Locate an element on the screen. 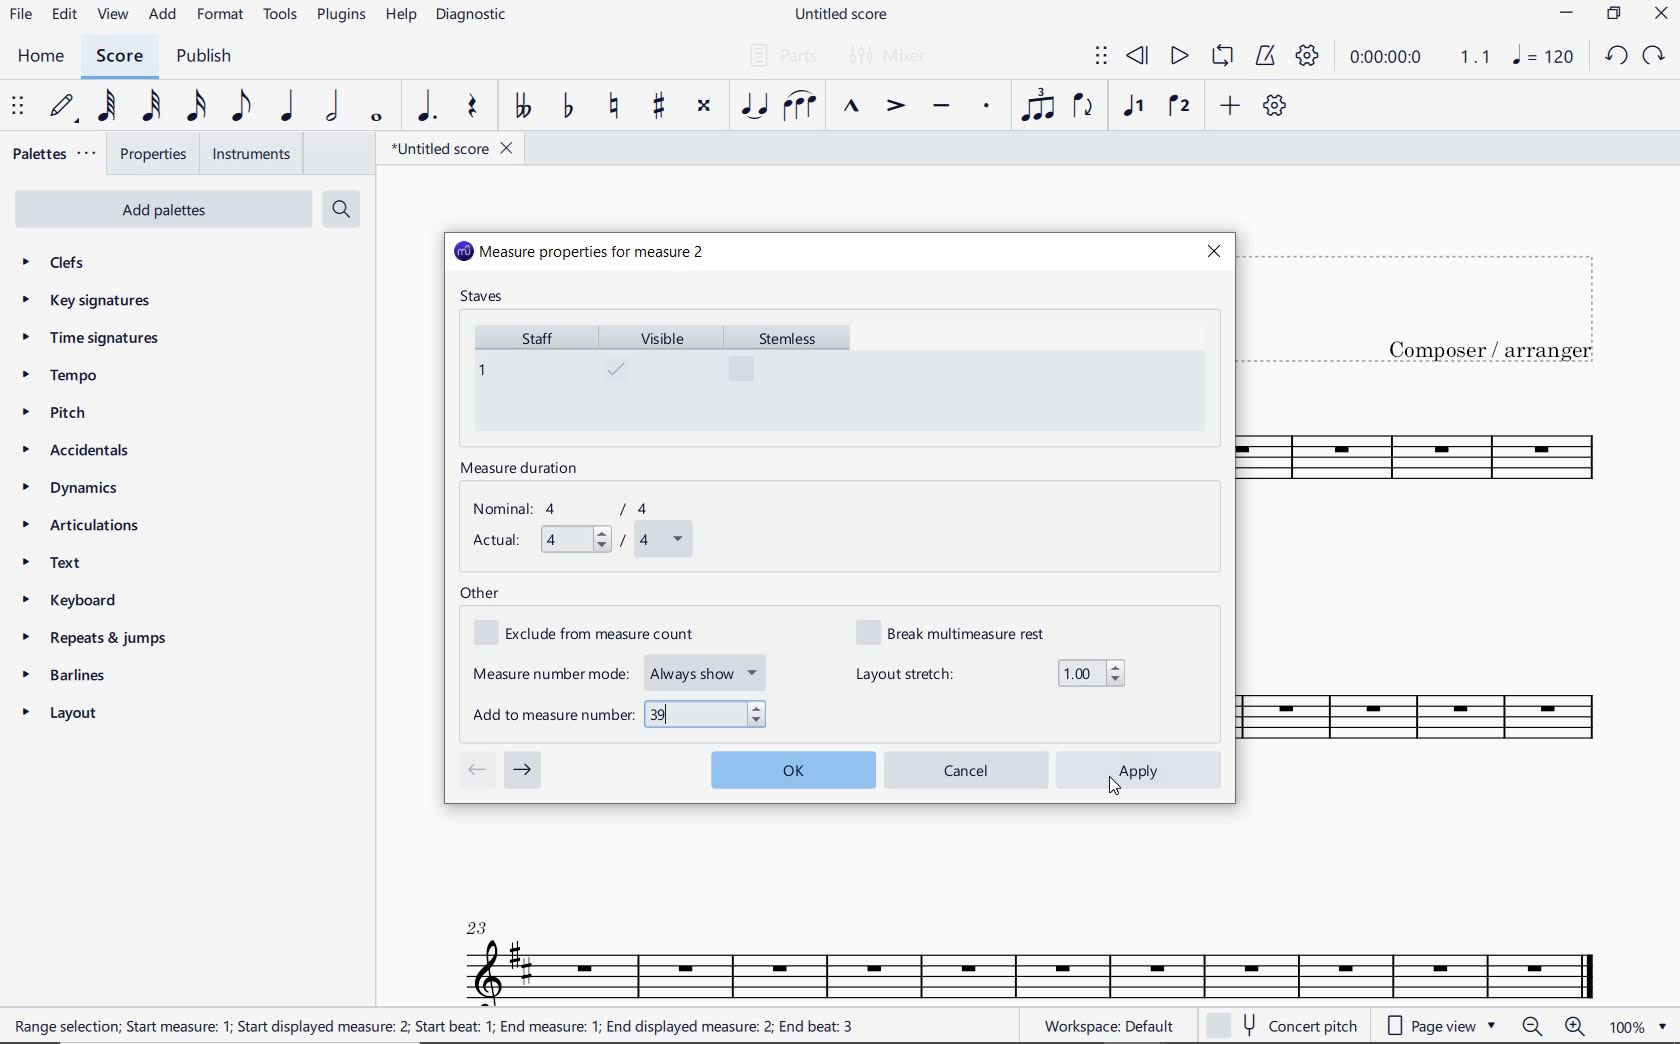 This screenshot has height=1044, width=1680. REST is located at coordinates (473, 109).